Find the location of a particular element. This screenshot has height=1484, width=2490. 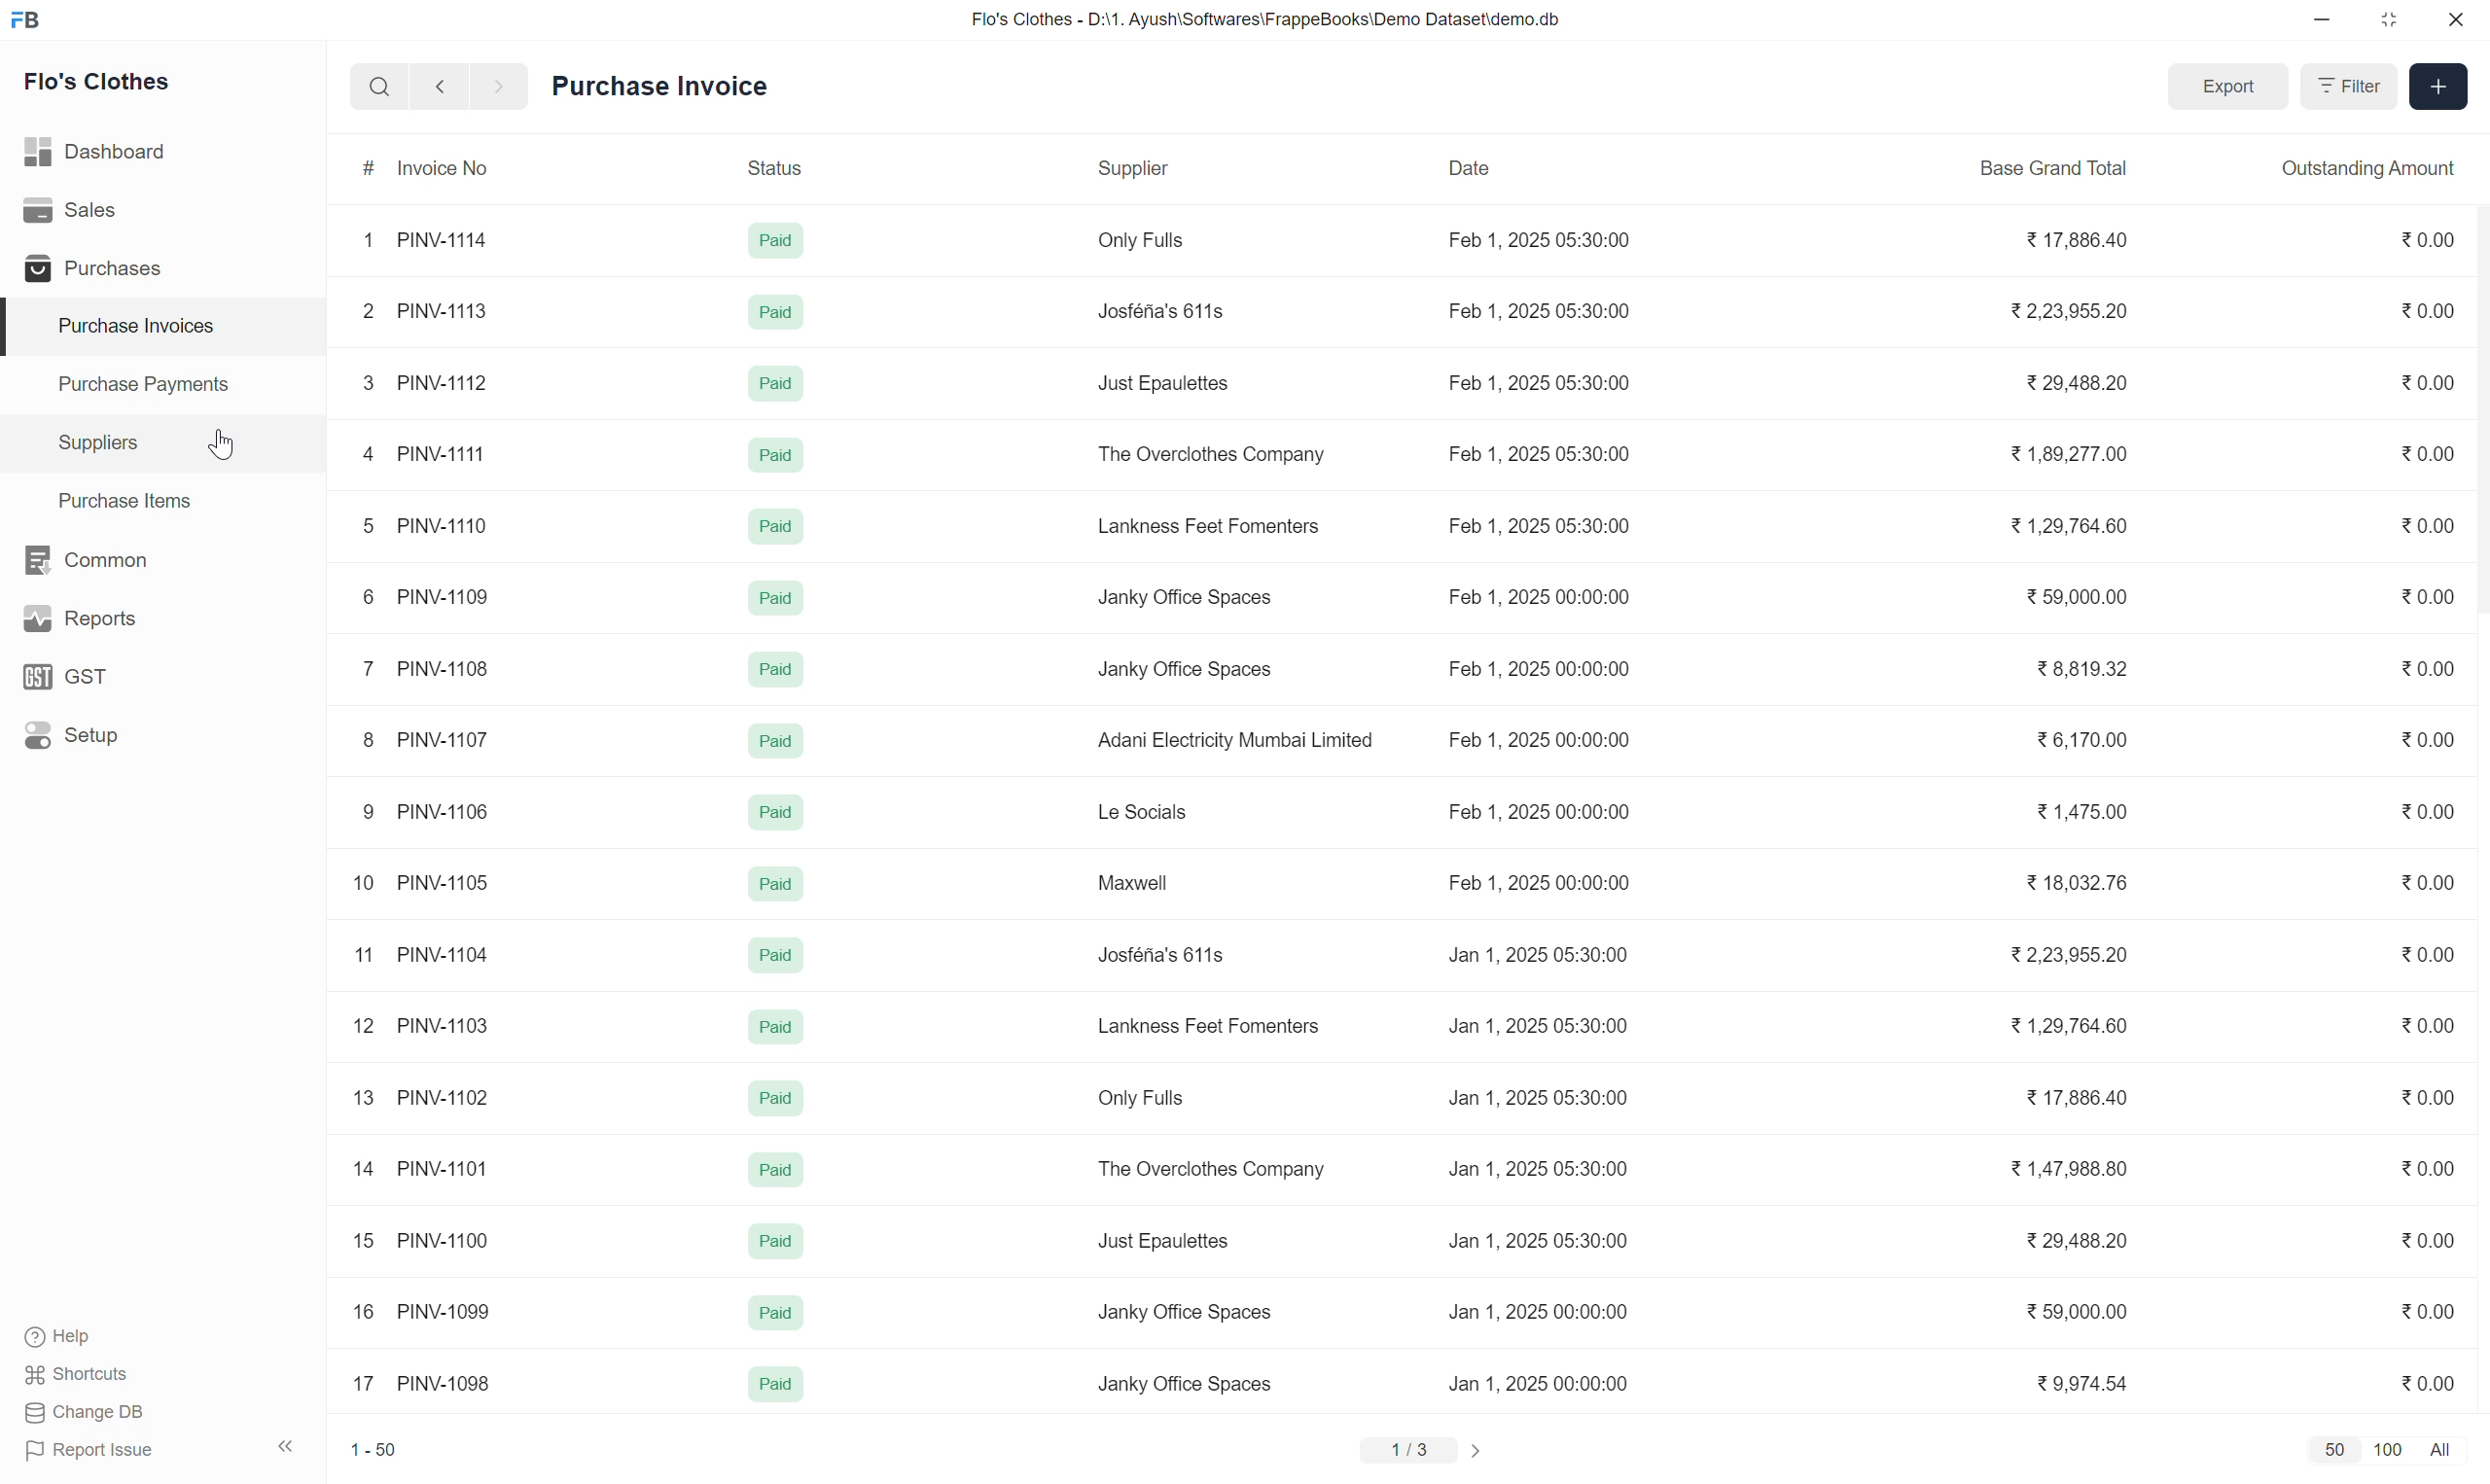

2 PINV-1113 is located at coordinates (424, 312).